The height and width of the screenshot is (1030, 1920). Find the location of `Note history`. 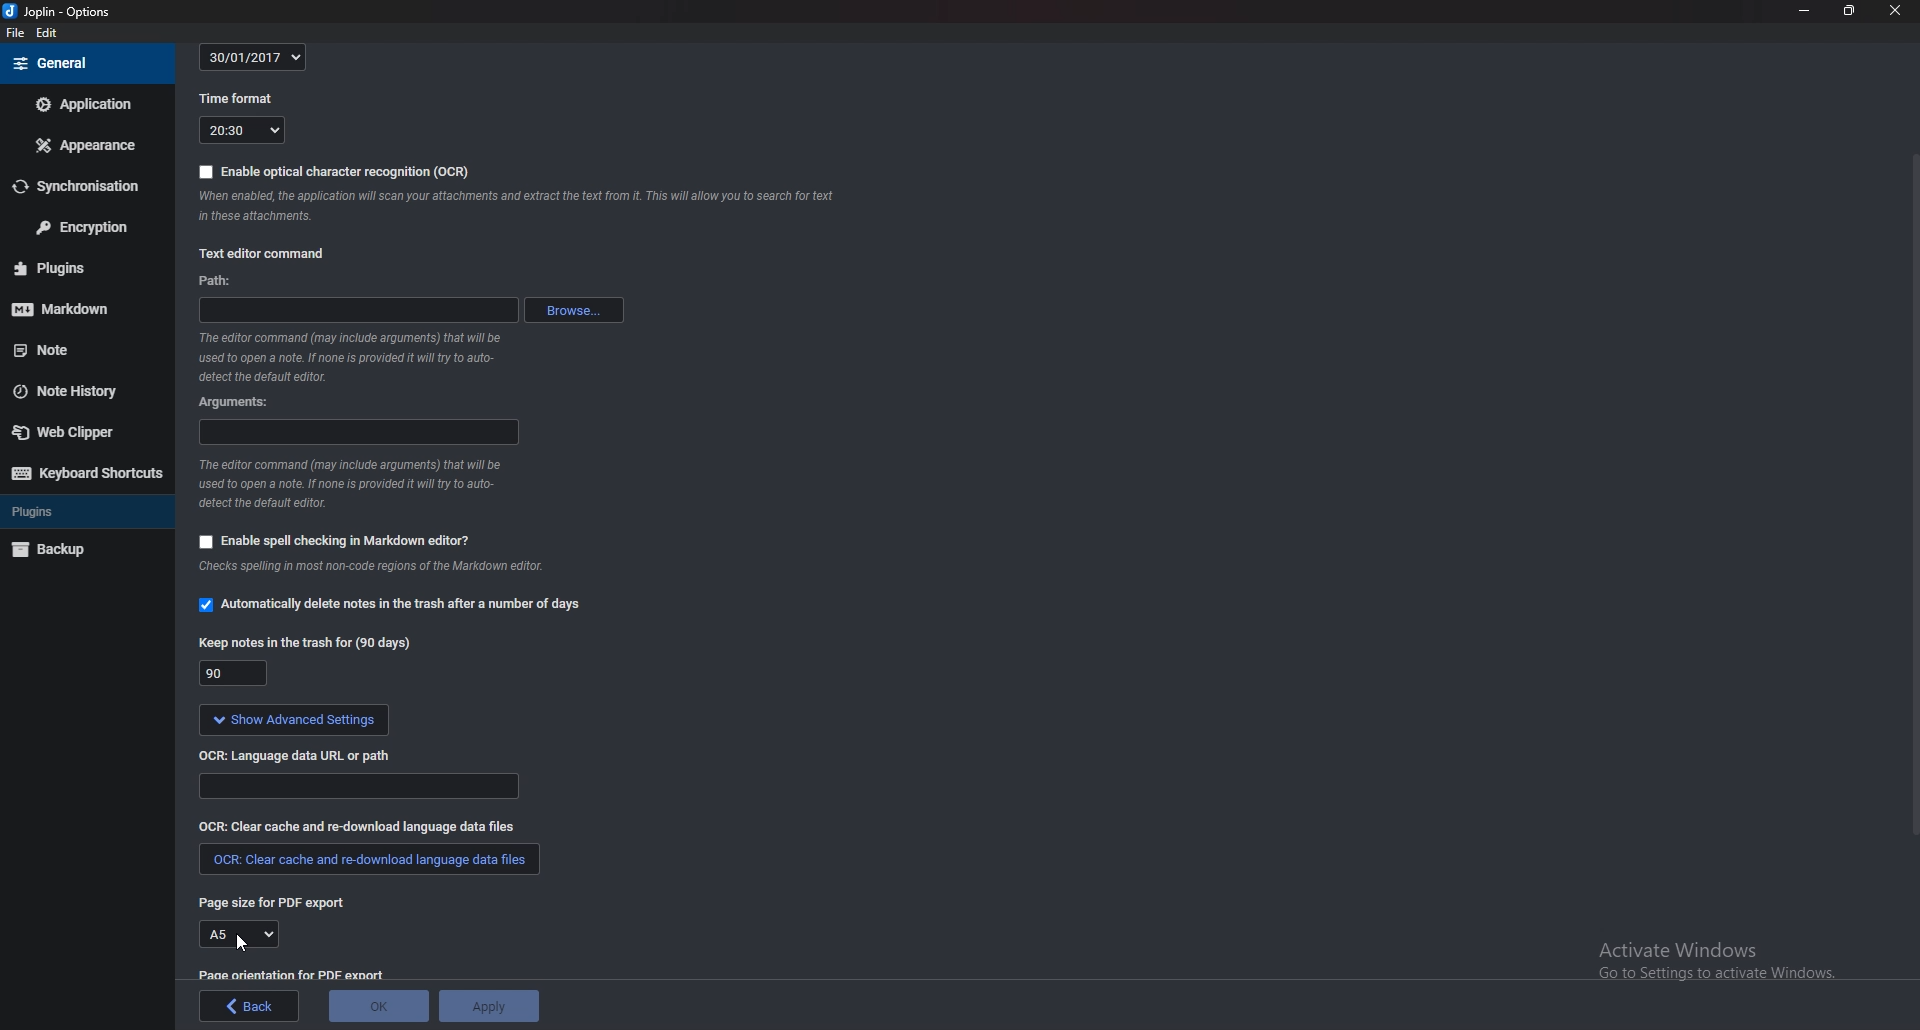

Note history is located at coordinates (77, 393).